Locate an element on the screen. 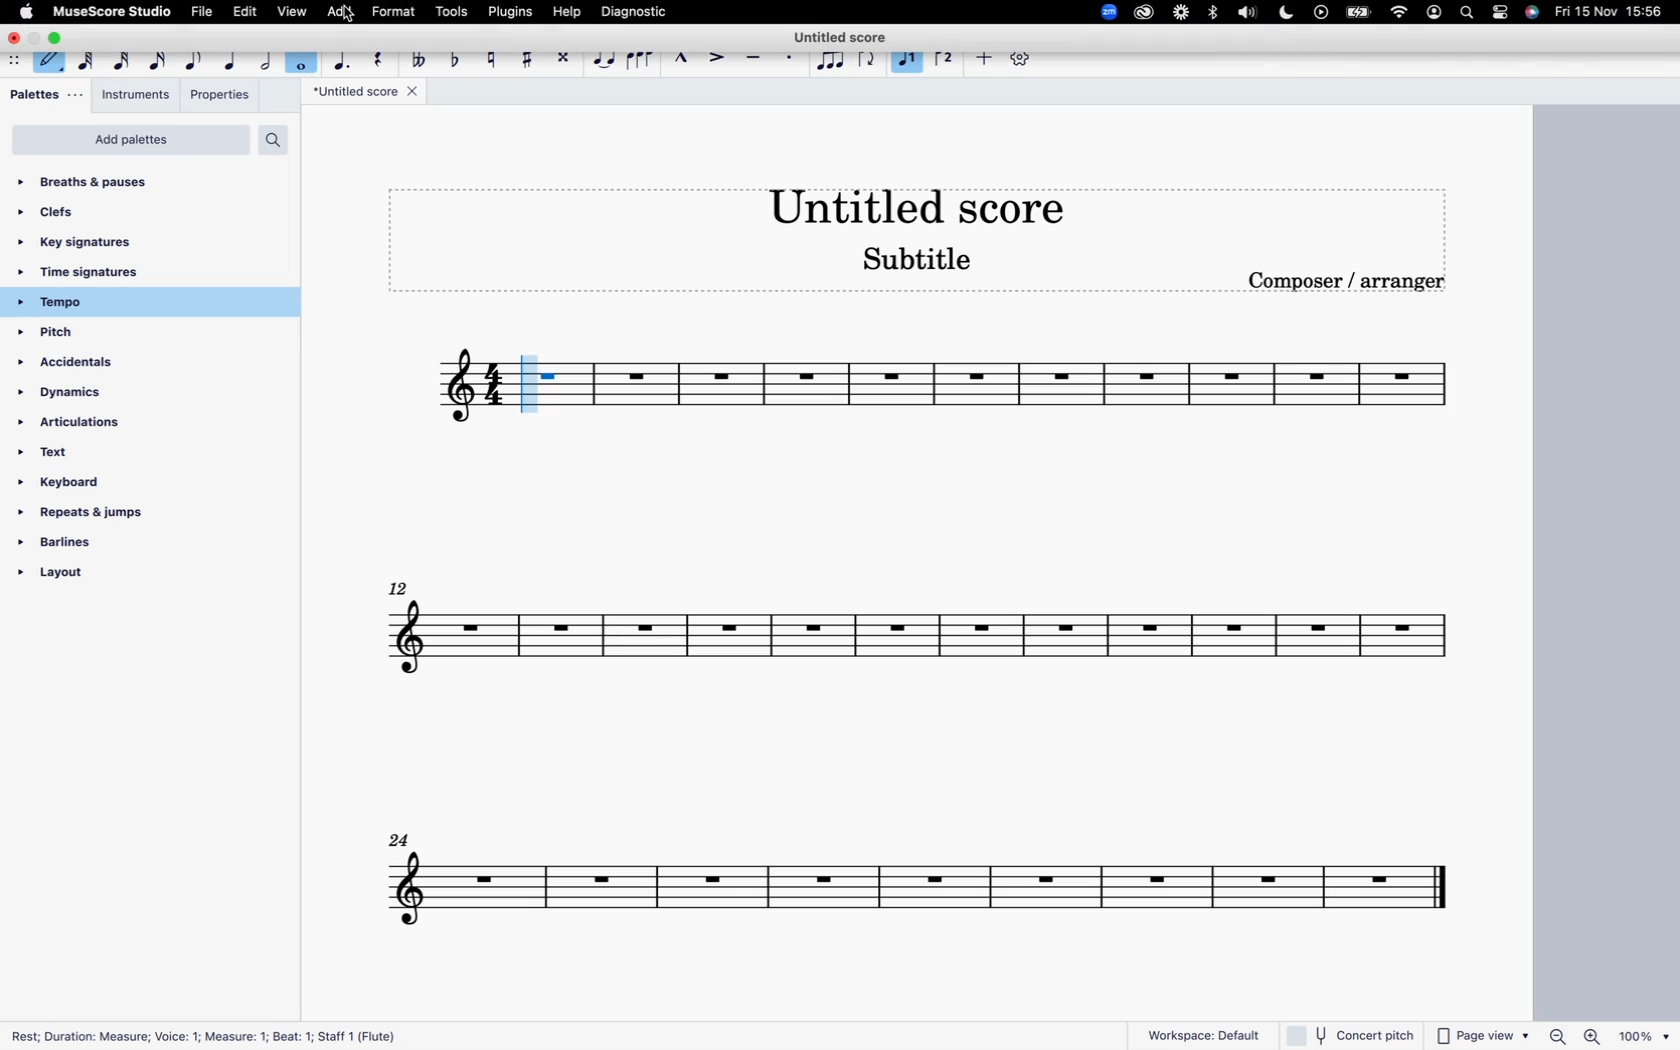 This screenshot has width=1680, height=1050. dynamics is located at coordinates (102, 394).